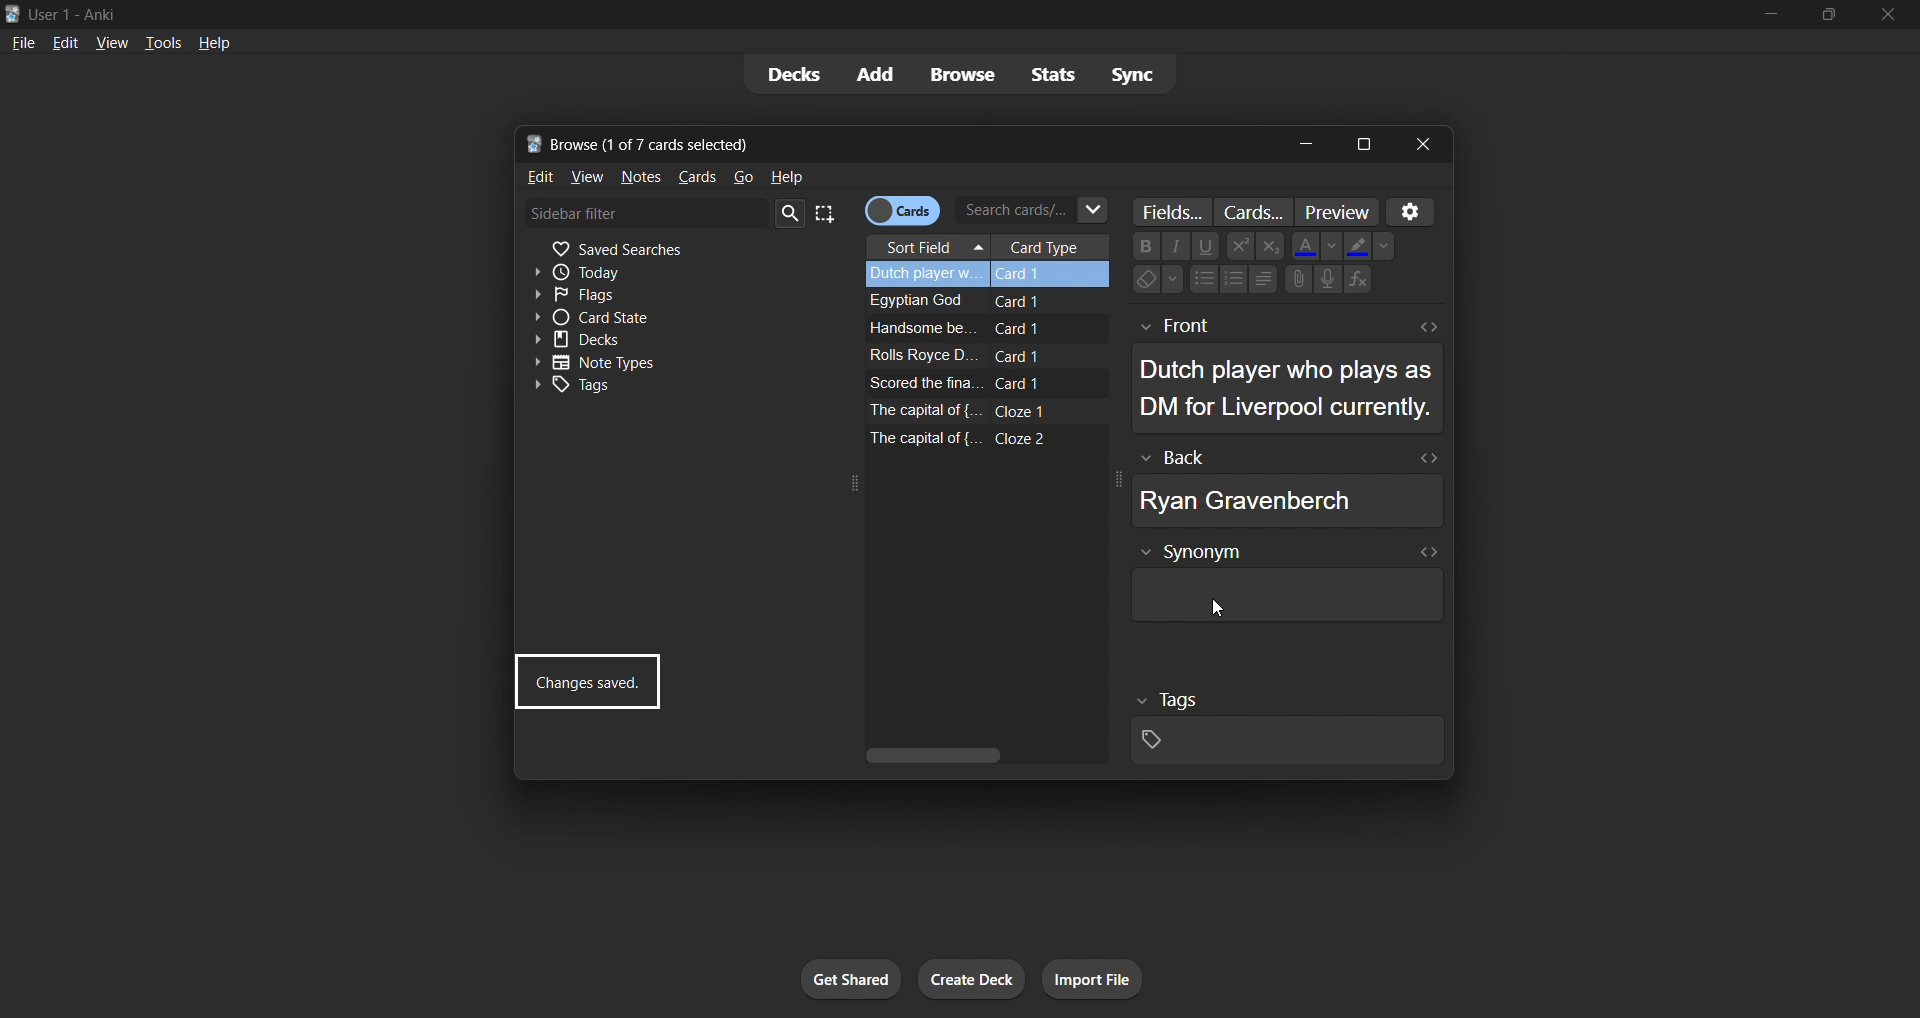 The height and width of the screenshot is (1018, 1920). What do you see at coordinates (1263, 280) in the screenshot?
I see `Alignments` at bounding box center [1263, 280].